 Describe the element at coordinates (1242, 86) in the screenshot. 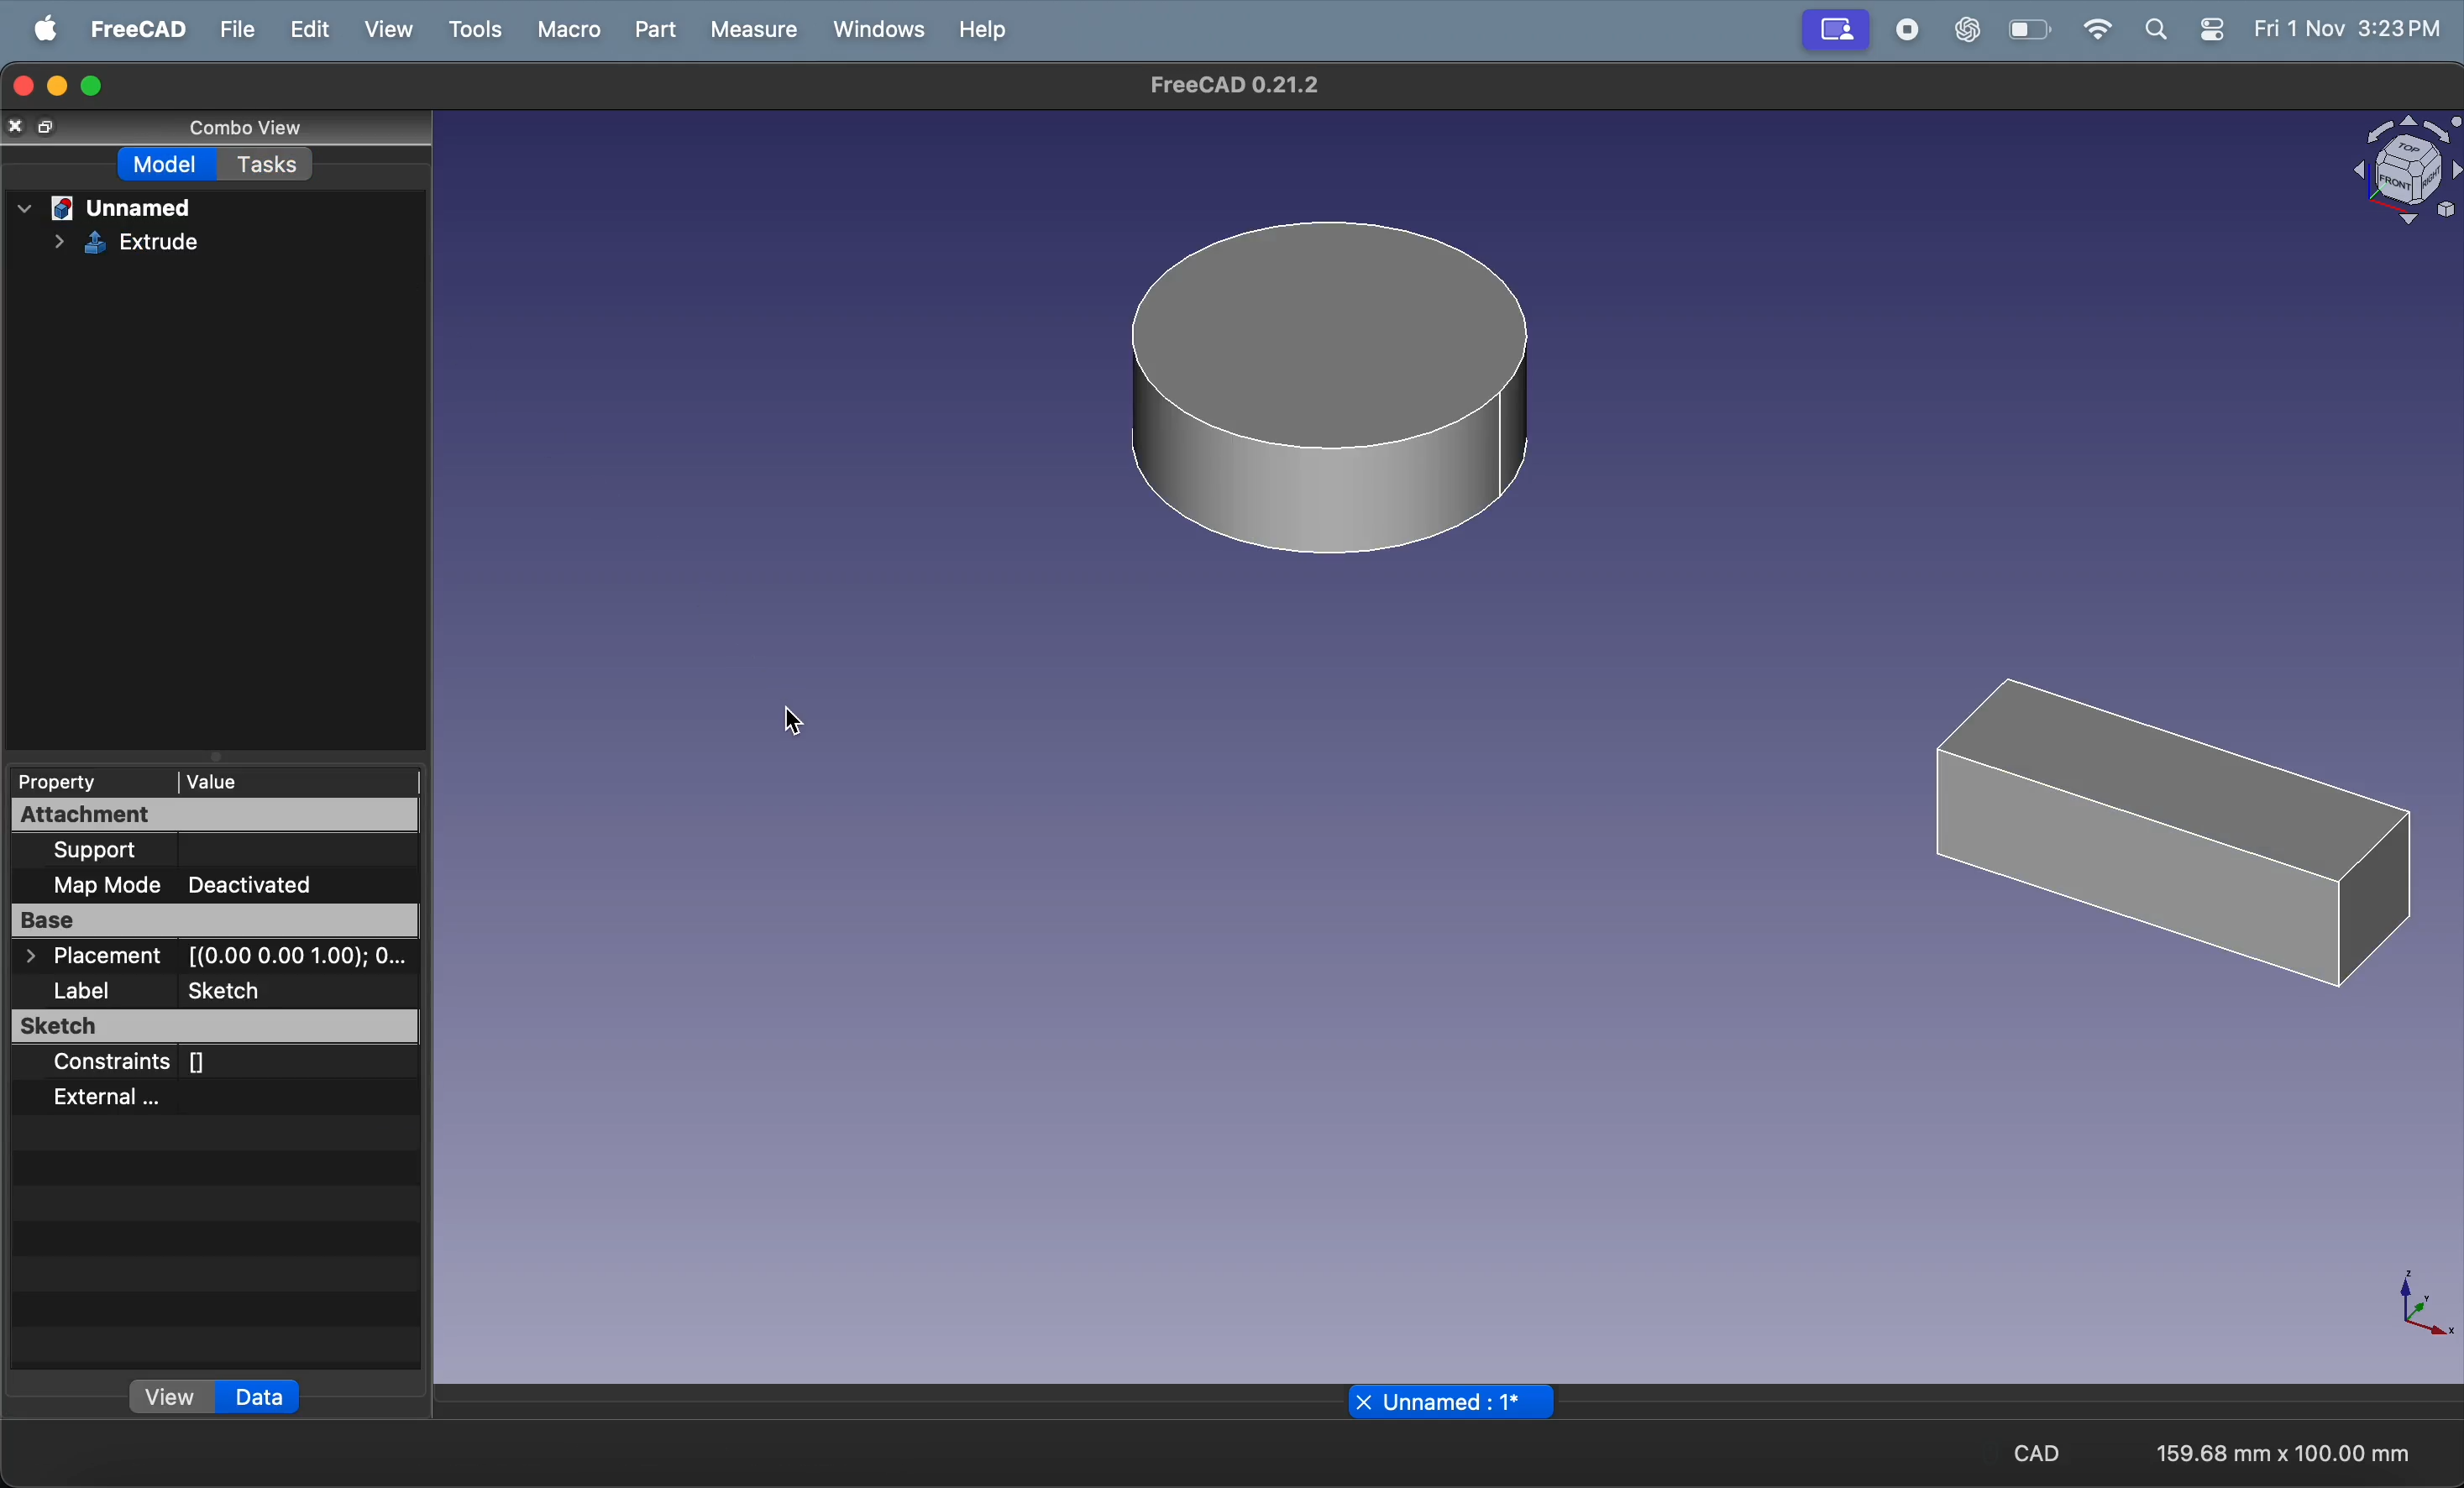

I see `FreeCAD 0.21.2` at that location.